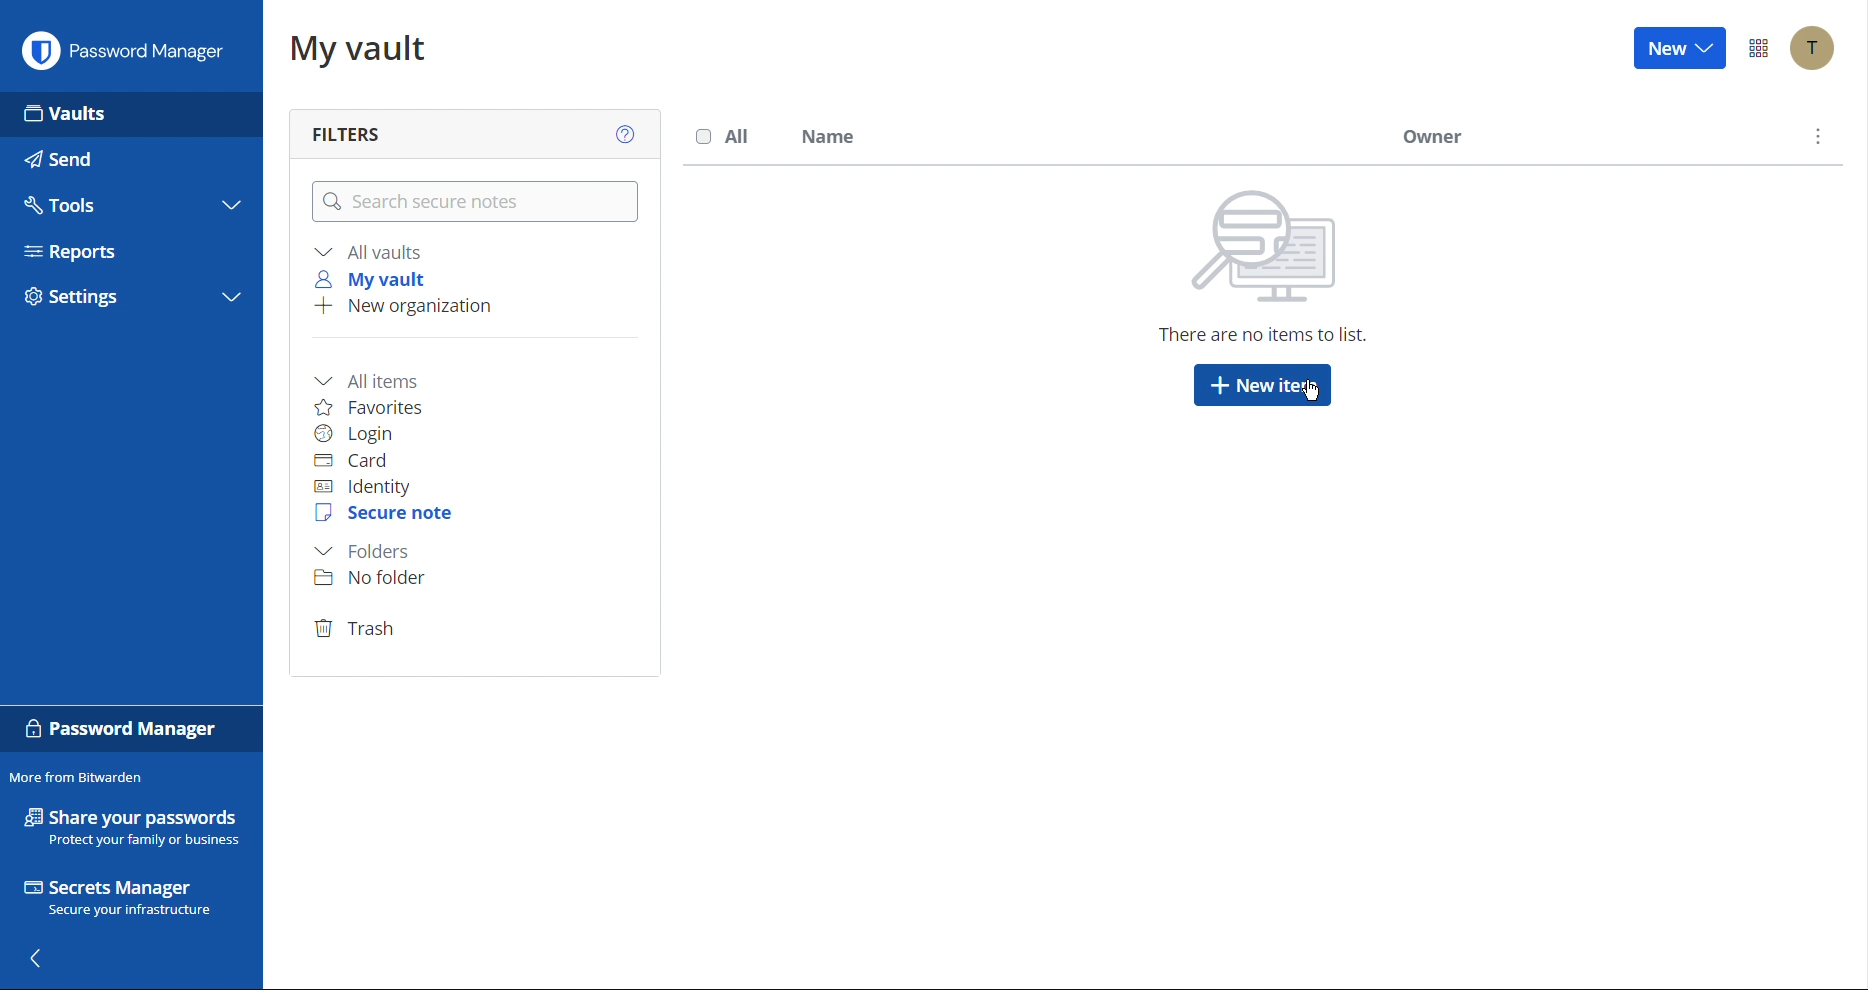  I want to click on Send, so click(67, 159).